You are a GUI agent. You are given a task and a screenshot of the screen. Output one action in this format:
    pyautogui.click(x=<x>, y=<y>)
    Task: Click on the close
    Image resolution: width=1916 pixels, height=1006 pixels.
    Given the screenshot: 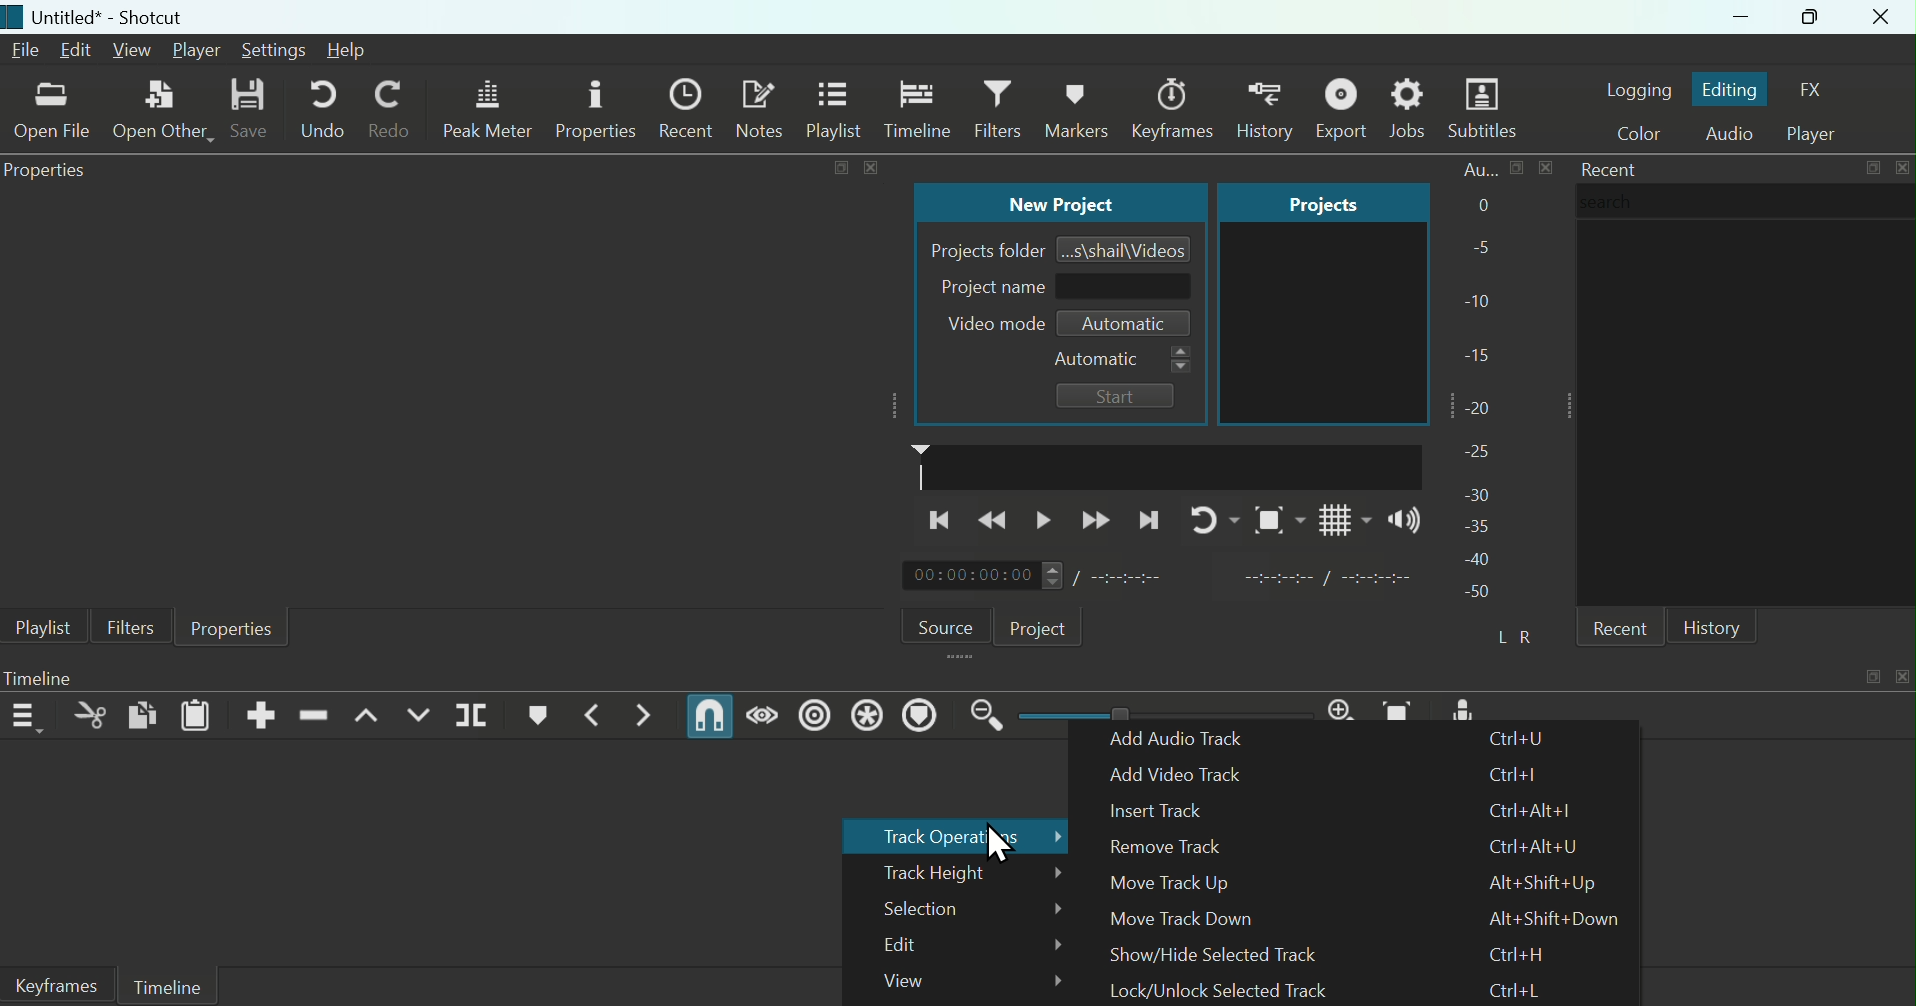 What is the action you would take?
    pyautogui.click(x=1901, y=167)
    